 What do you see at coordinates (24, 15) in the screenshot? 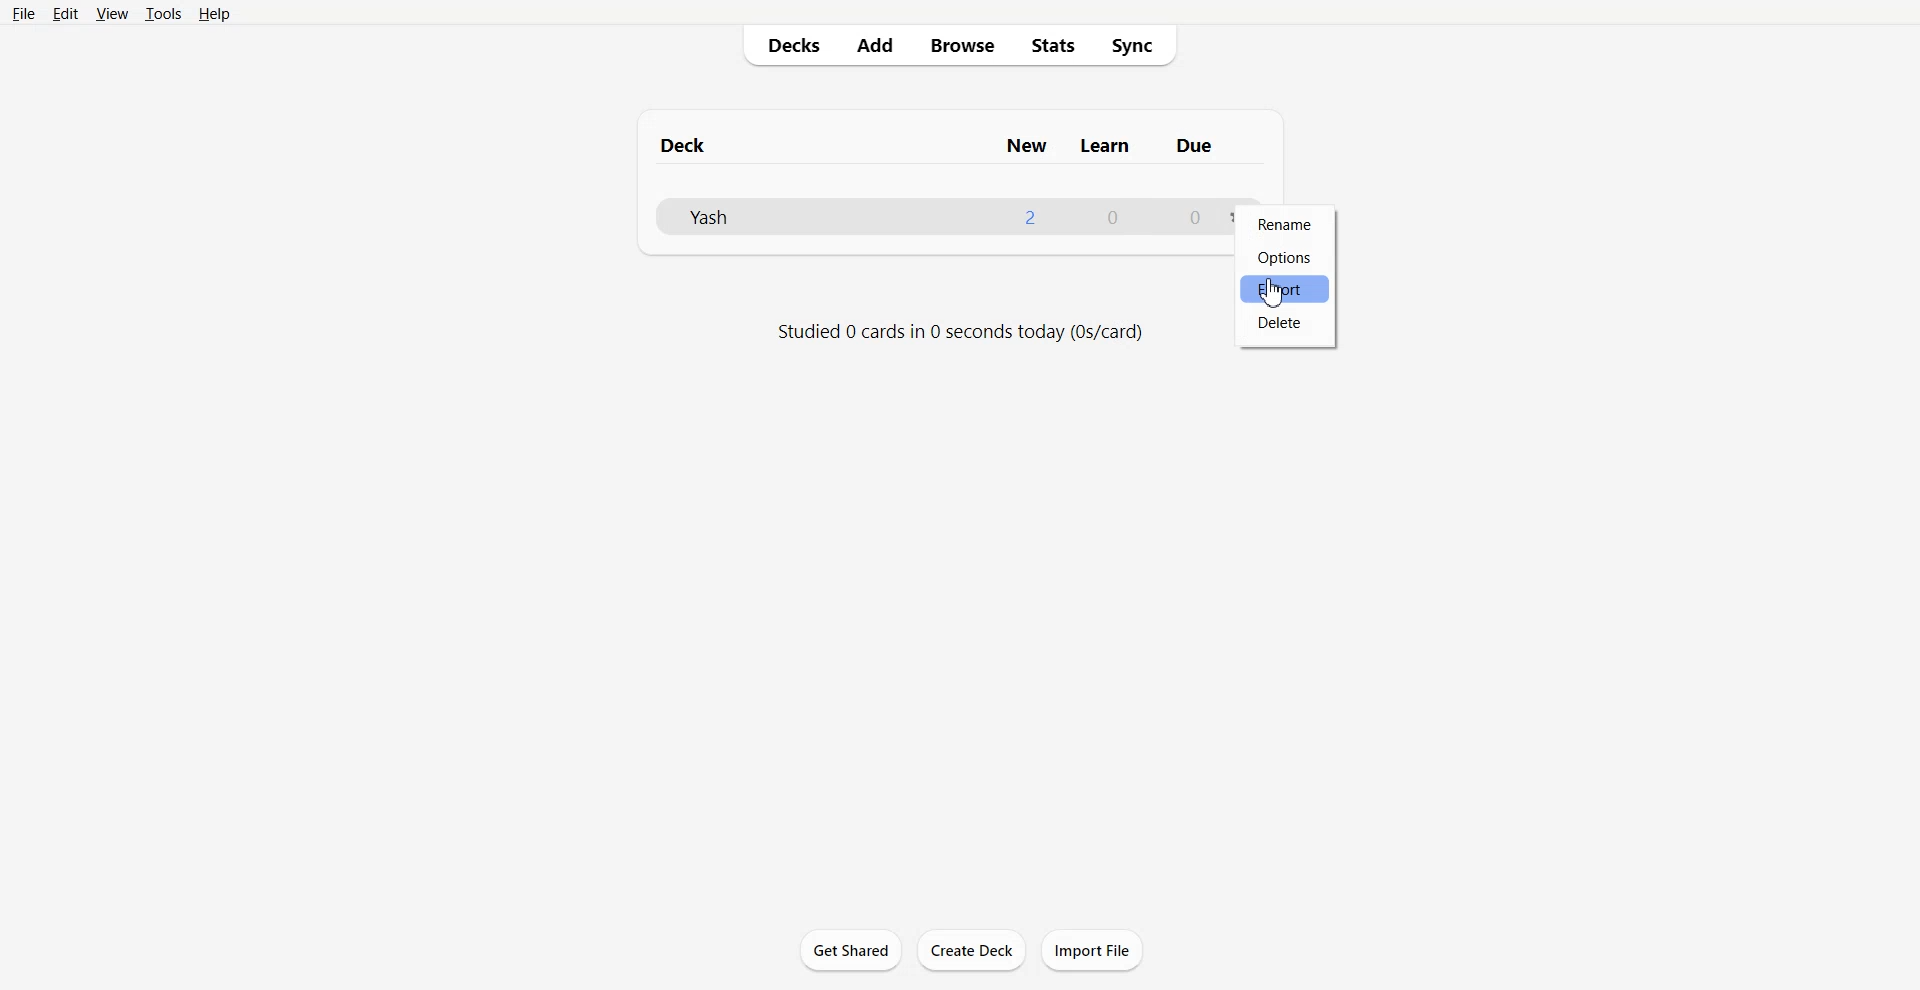
I see `File` at bounding box center [24, 15].